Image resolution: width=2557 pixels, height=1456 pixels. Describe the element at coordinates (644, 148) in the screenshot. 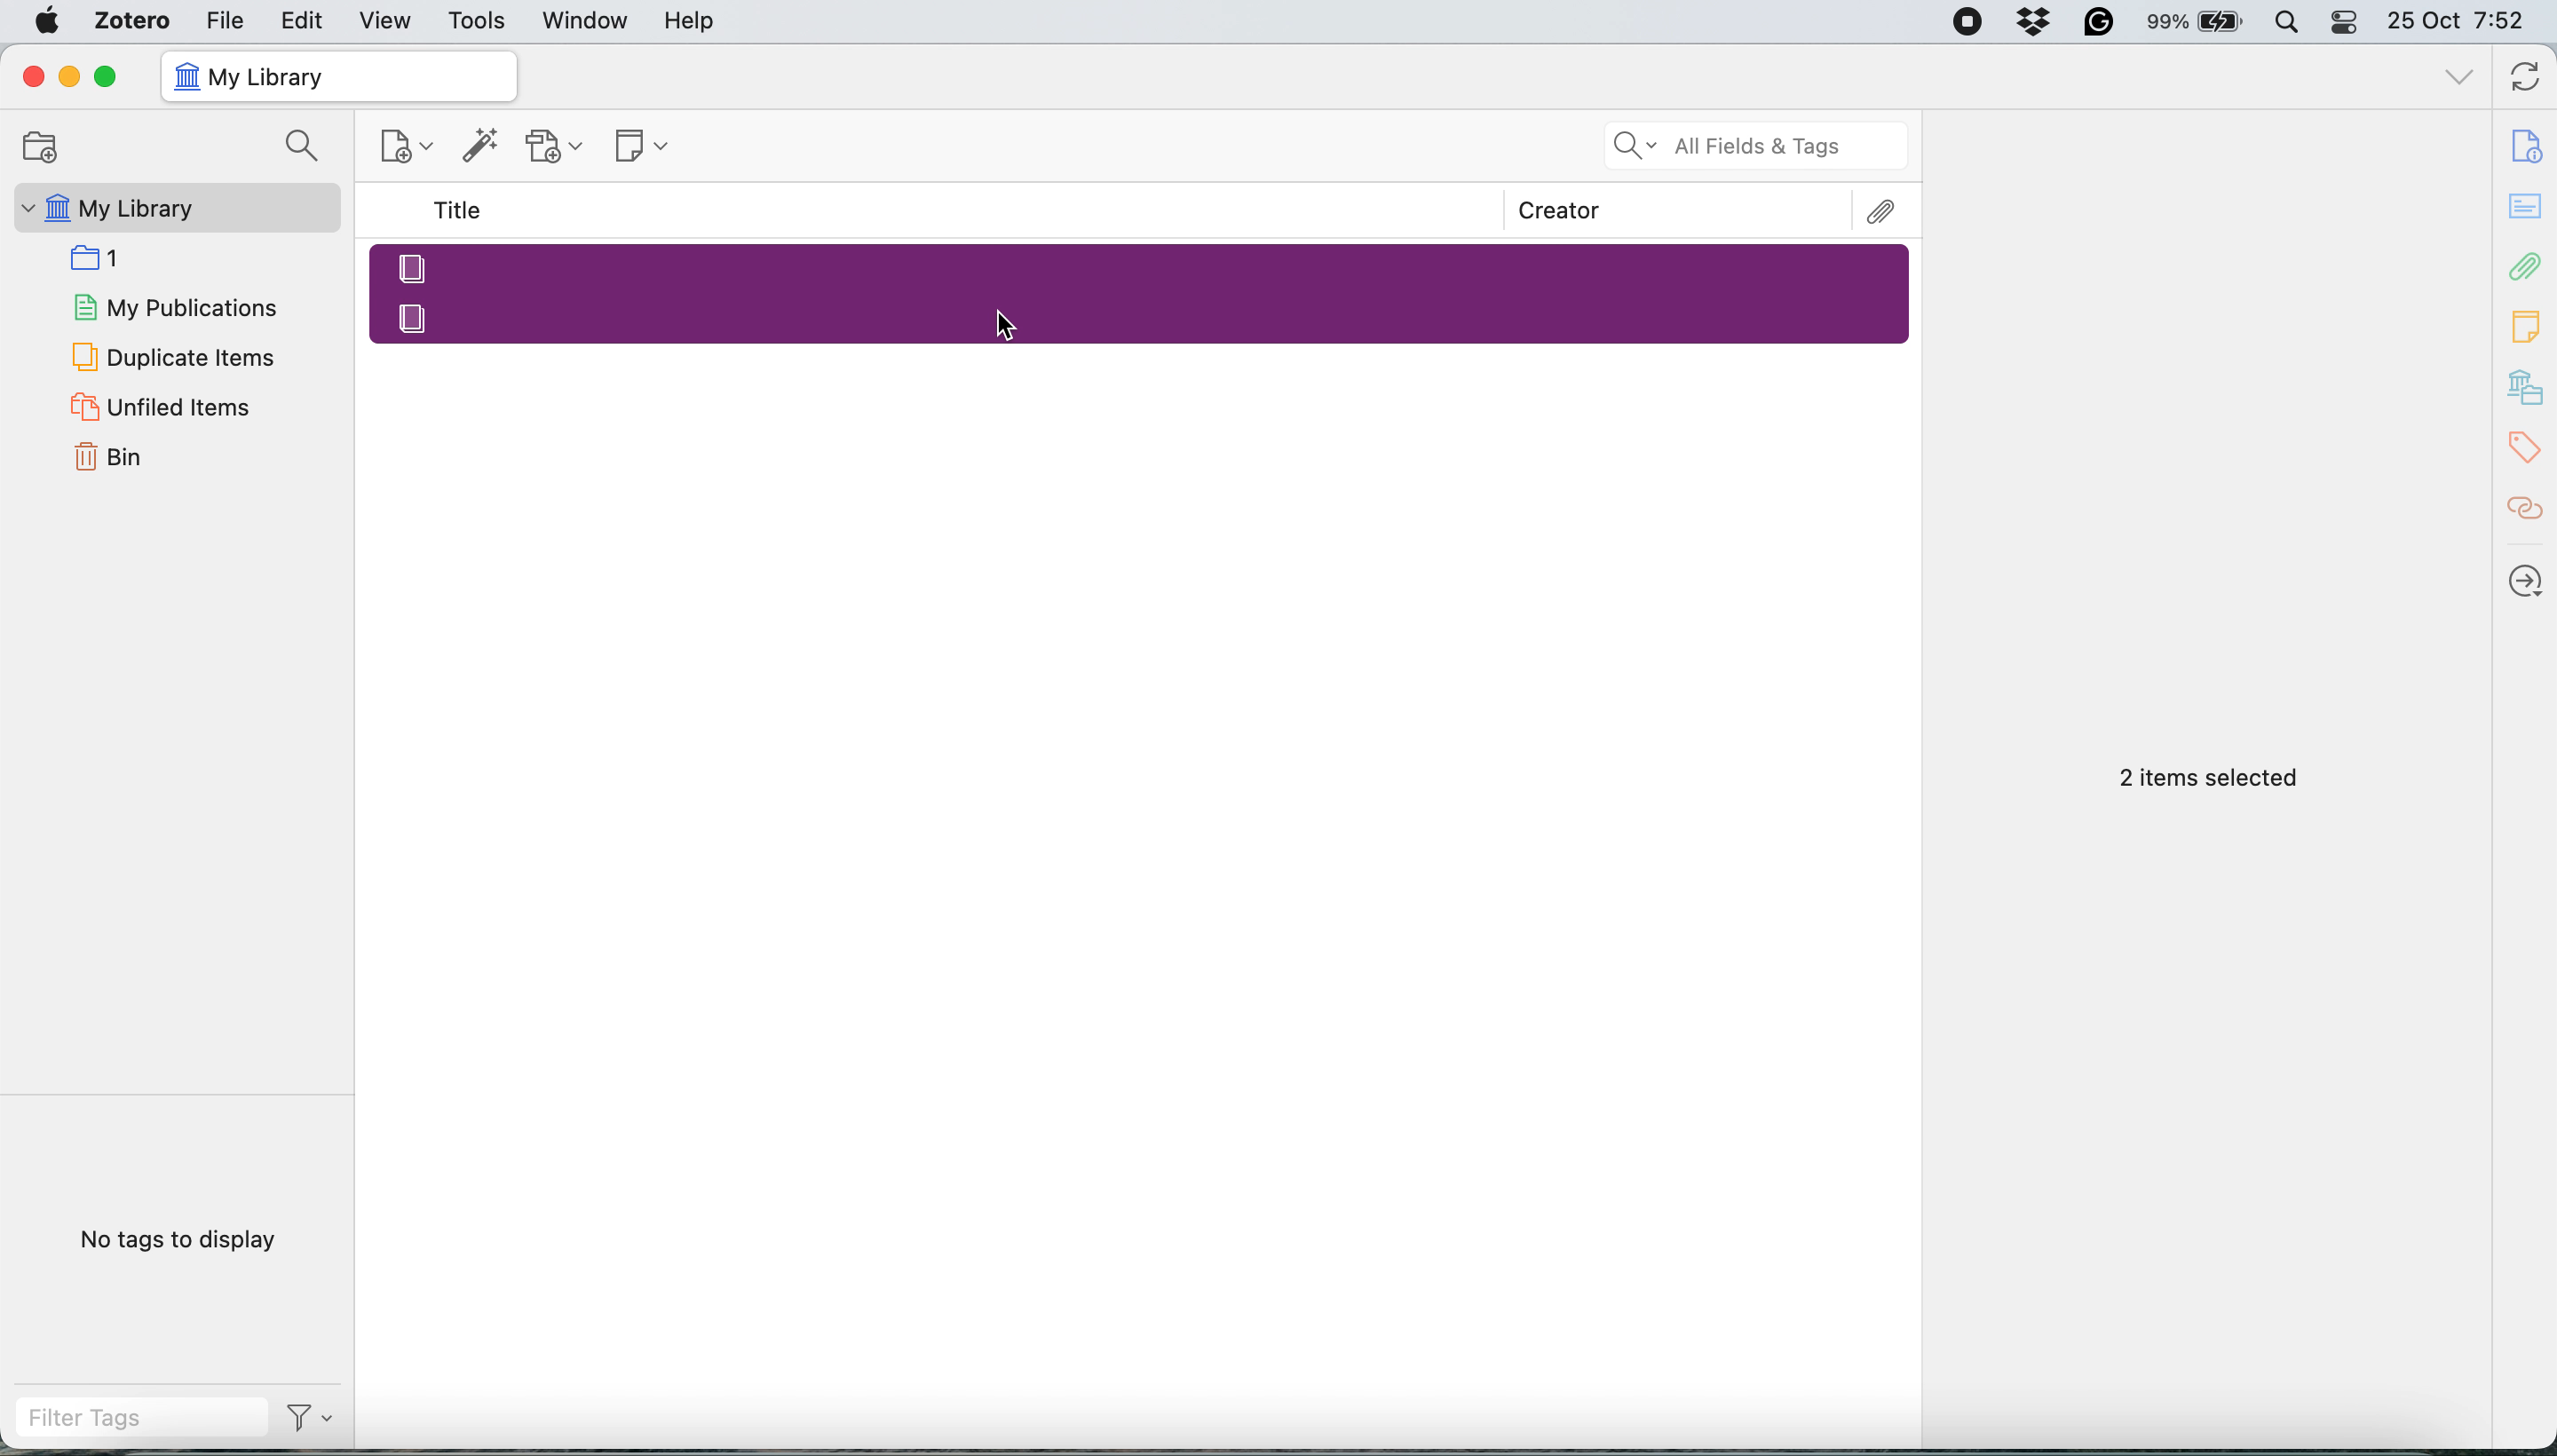

I see `New Note` at that location.